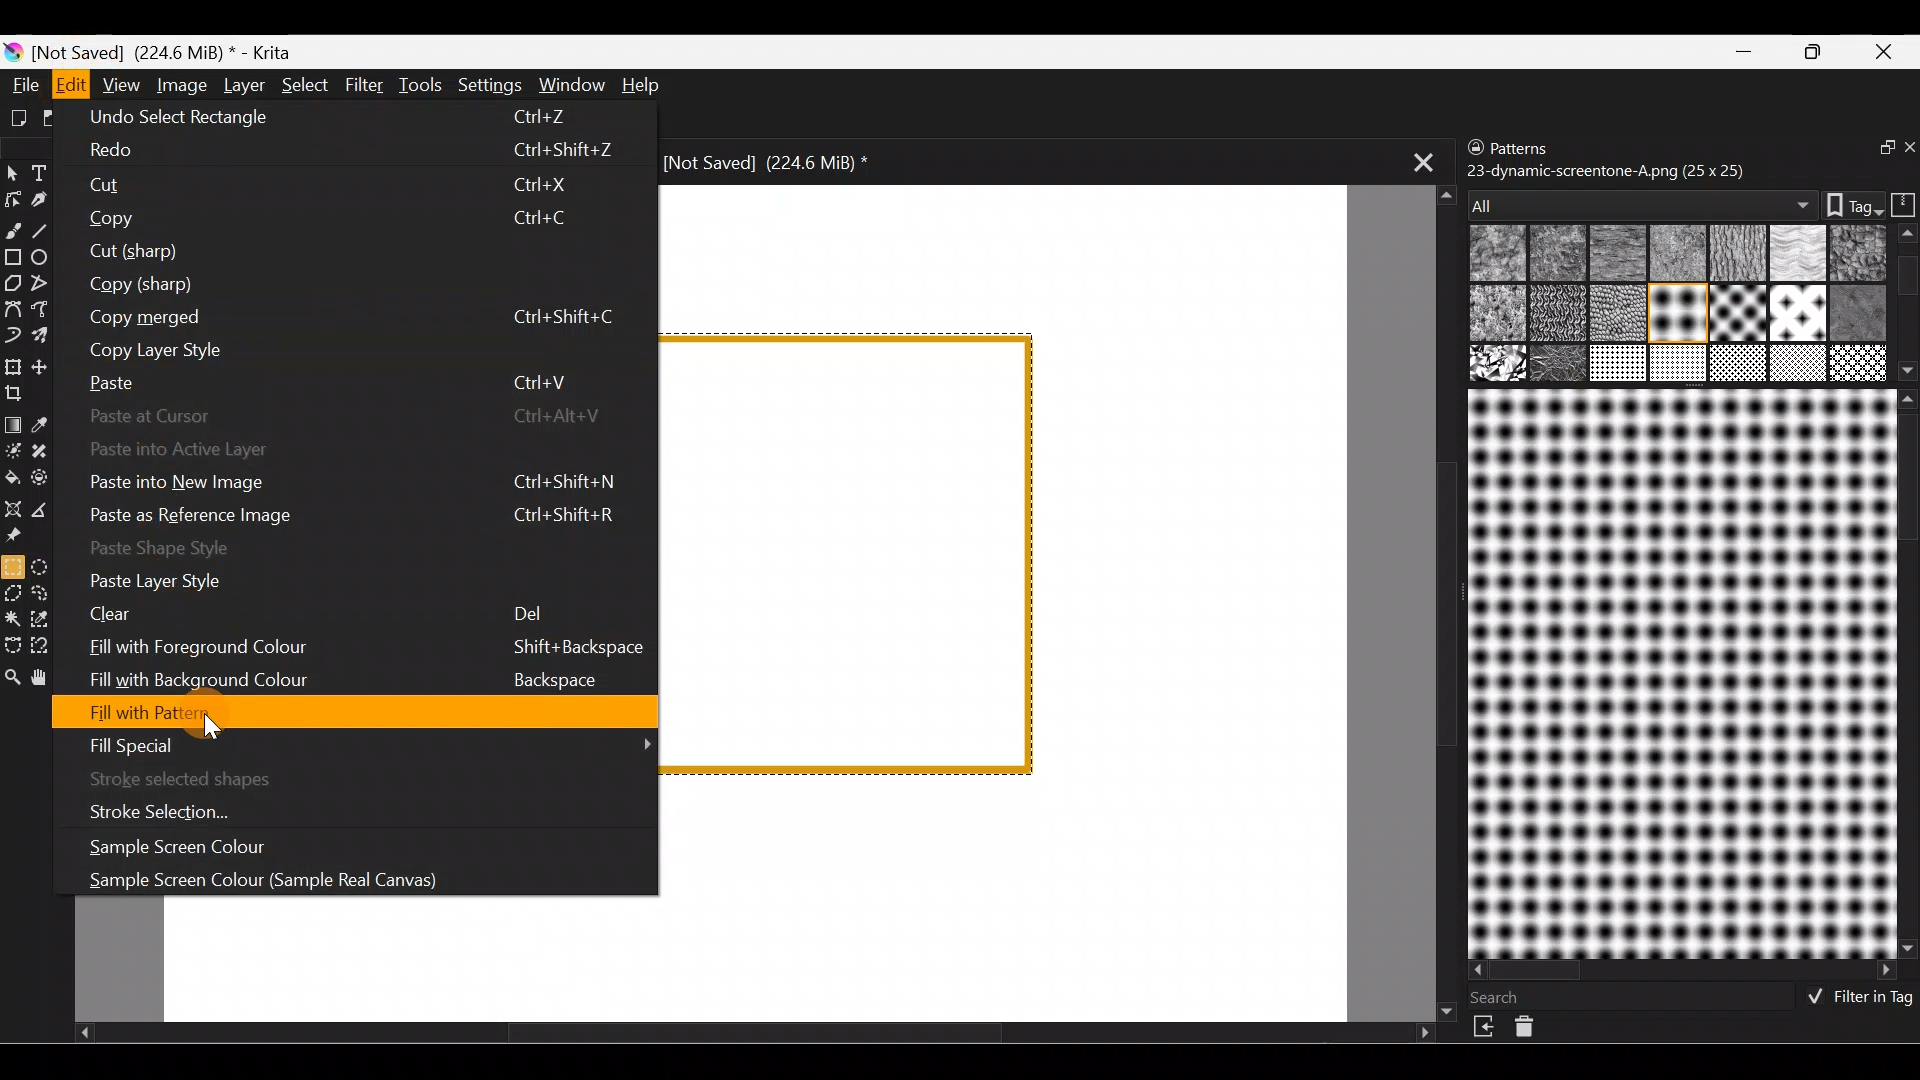 The image size is (1920, 1080). I want to click on Copy layer style, so click(347, 347).